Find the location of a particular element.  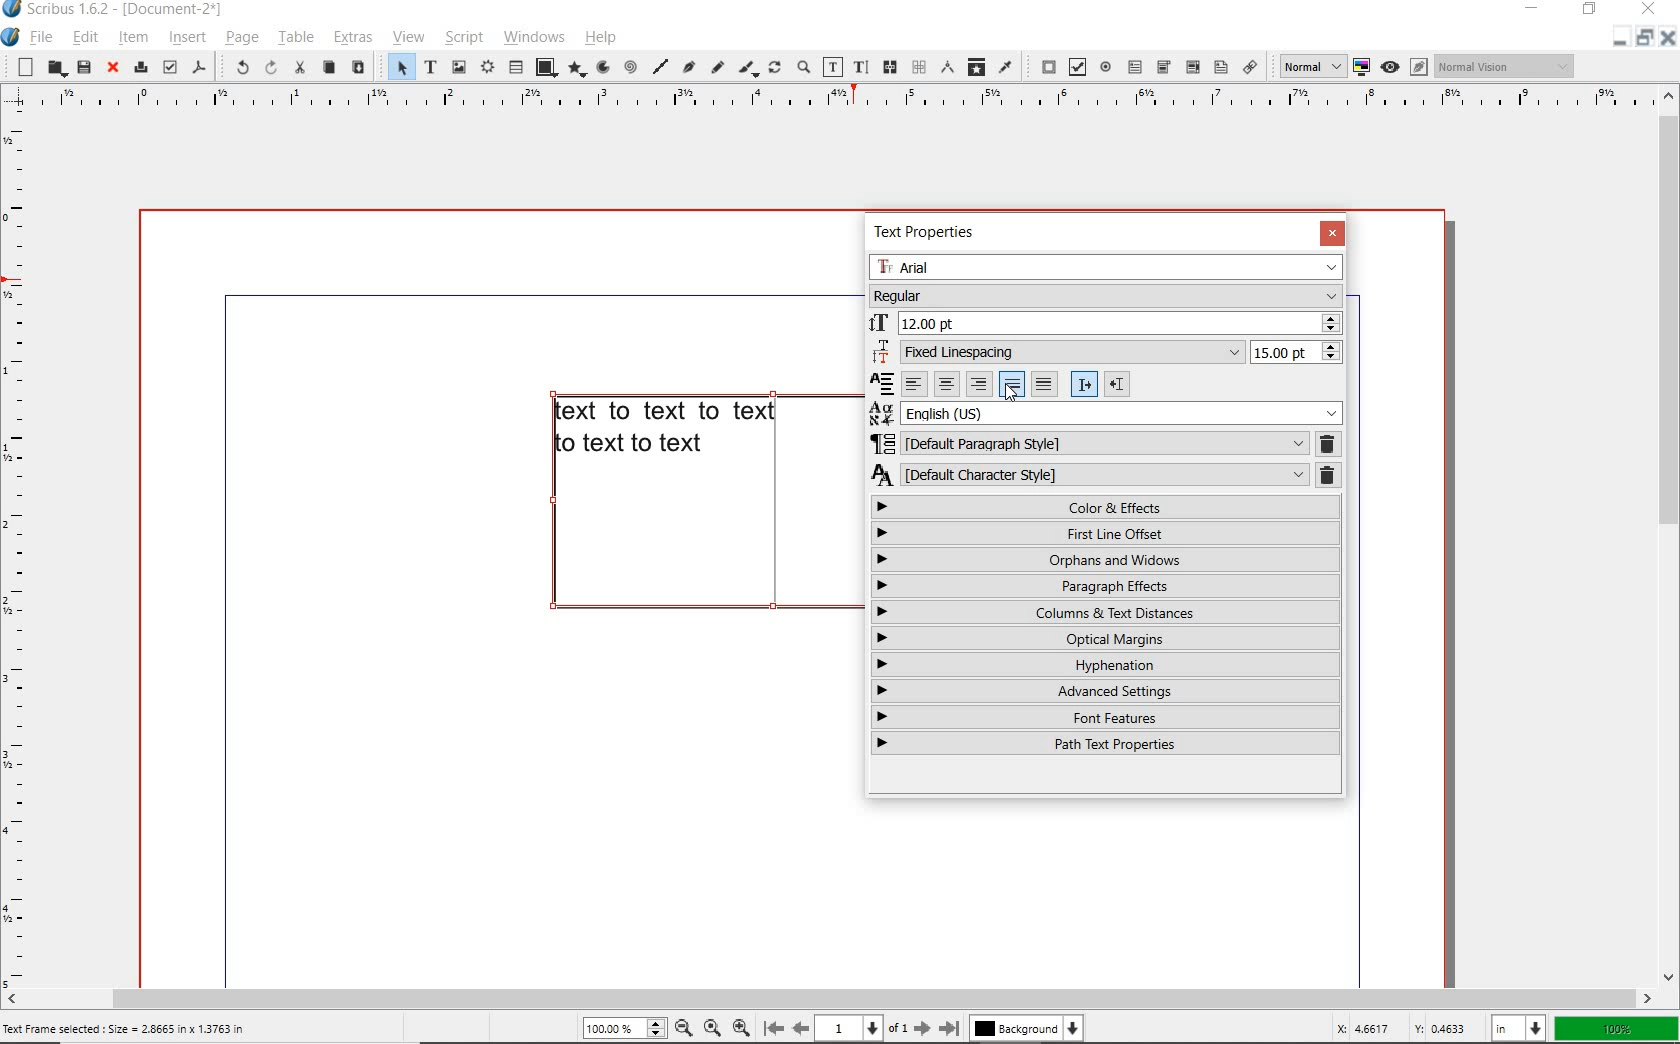

polygon is located at coordinates (574, 68).